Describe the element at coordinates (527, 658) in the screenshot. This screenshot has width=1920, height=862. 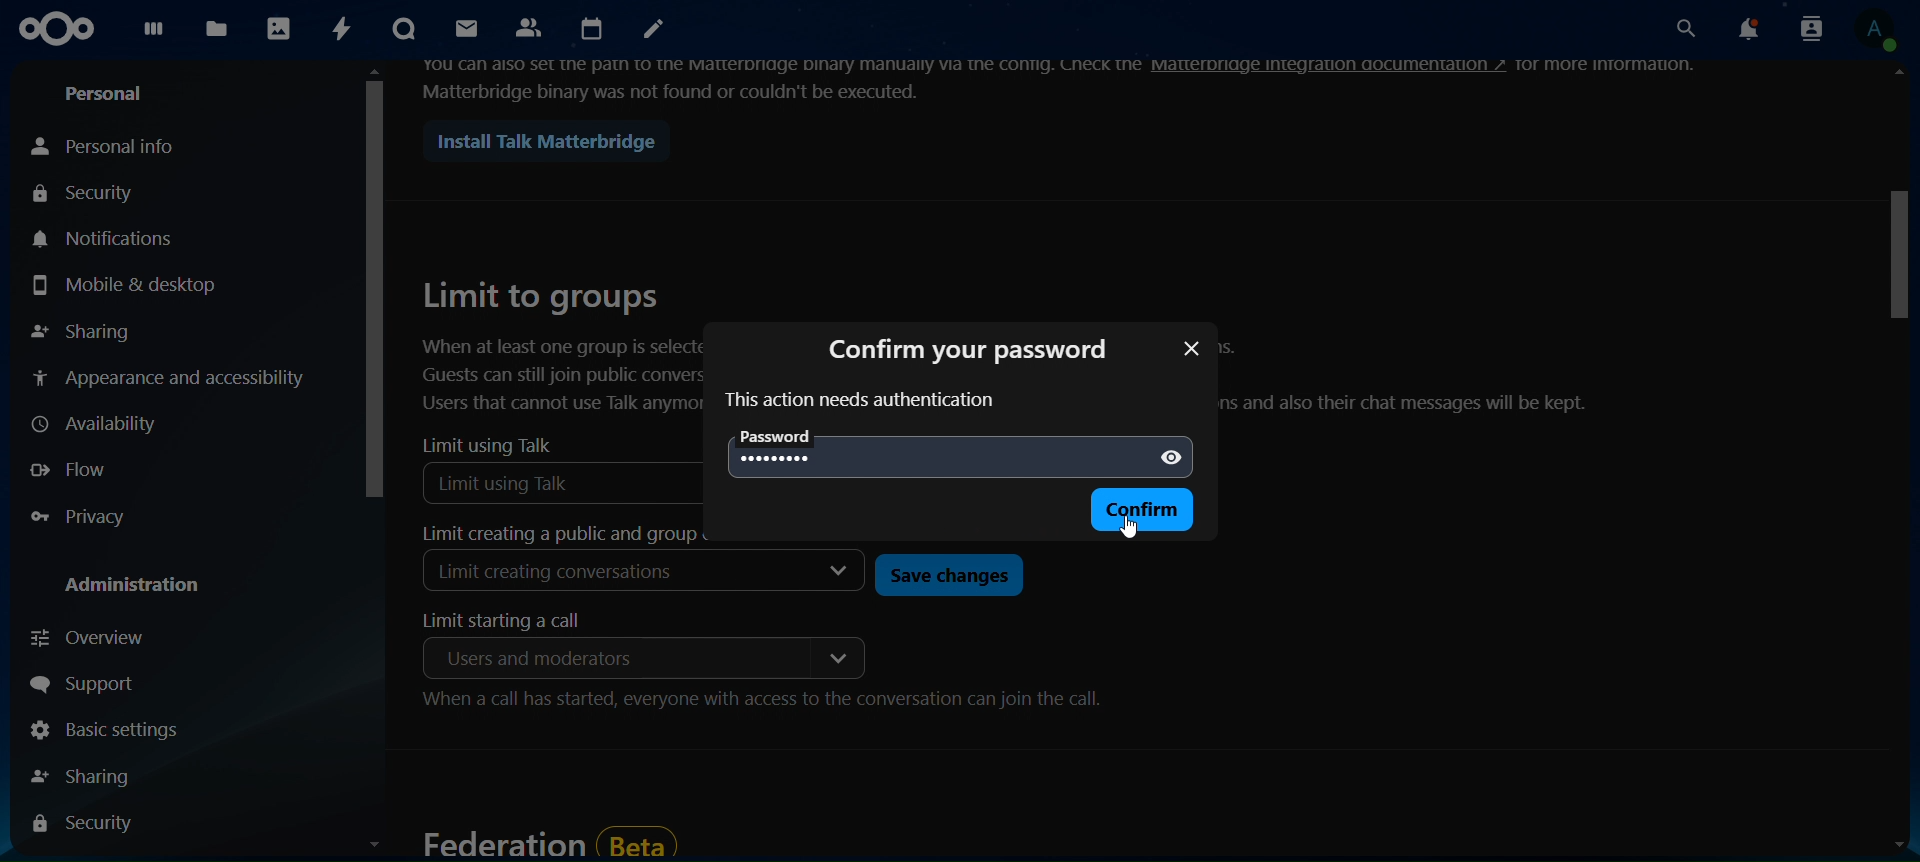
I see `moderators only` at that location.